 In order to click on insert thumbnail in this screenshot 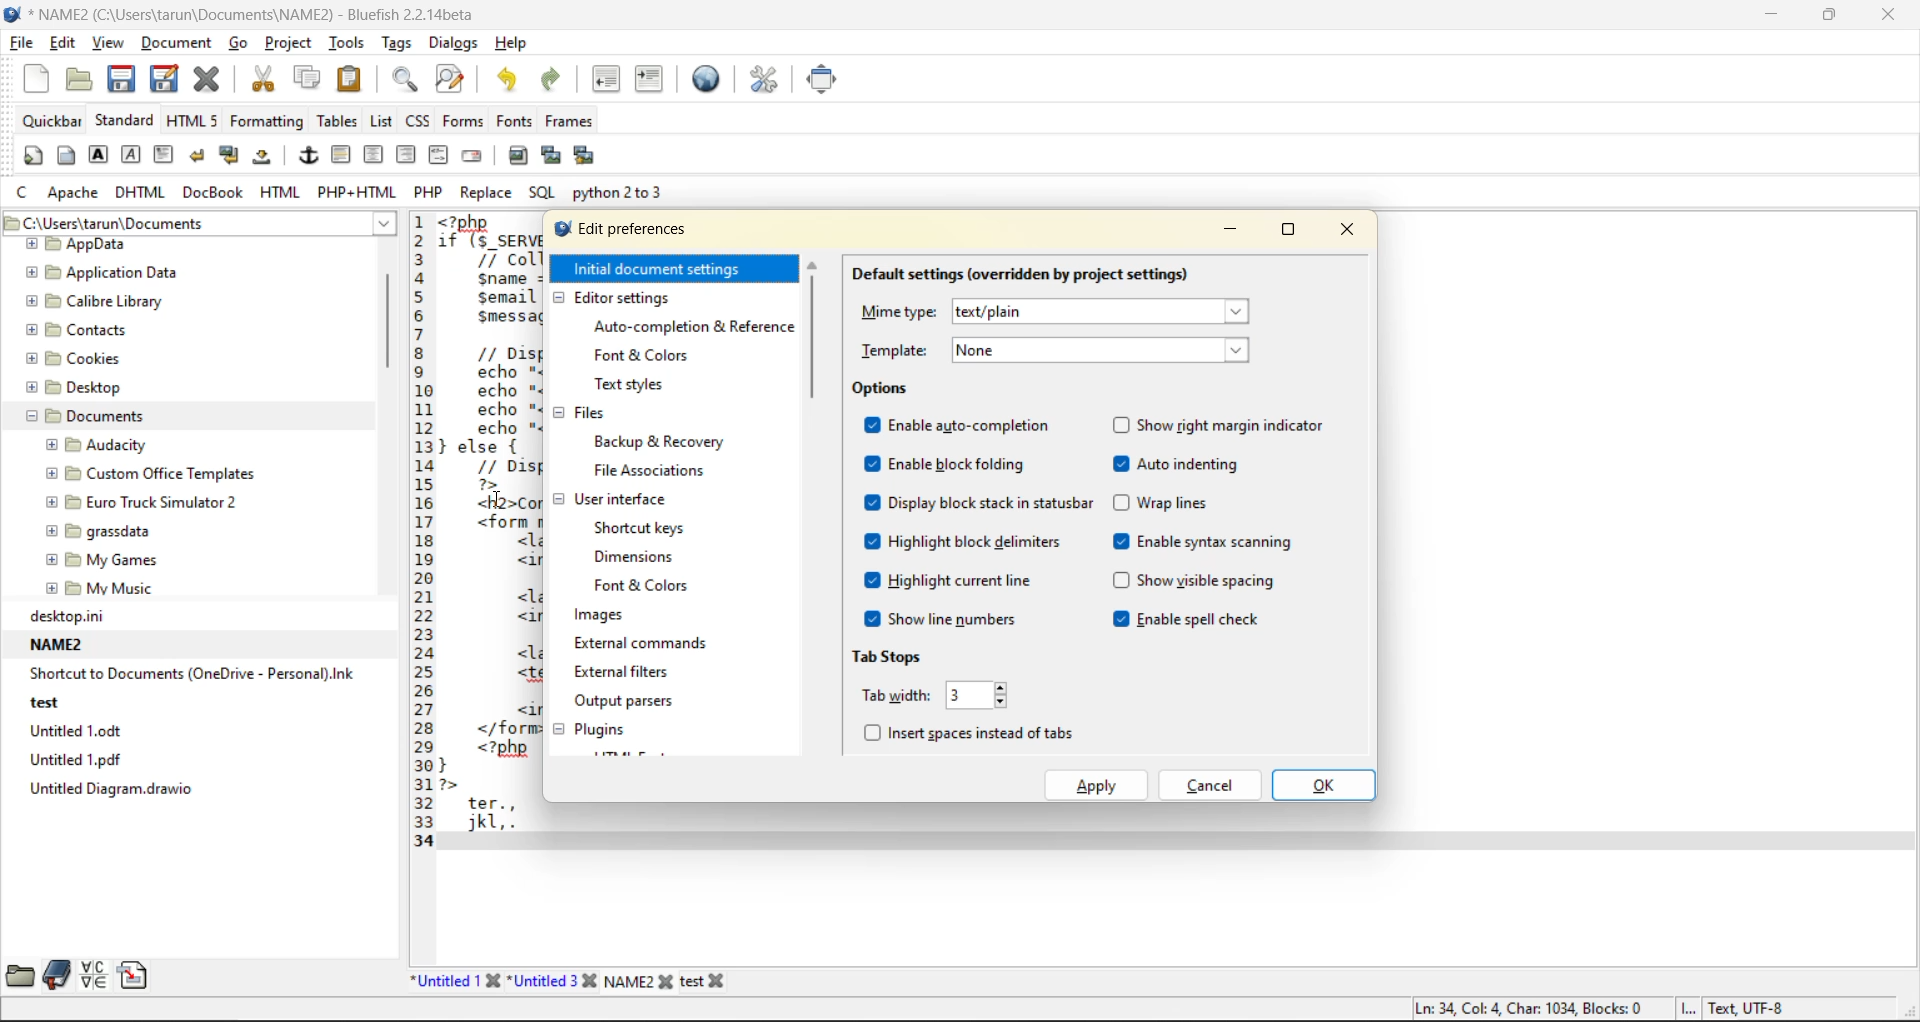, I will do `click(550, 154)`.